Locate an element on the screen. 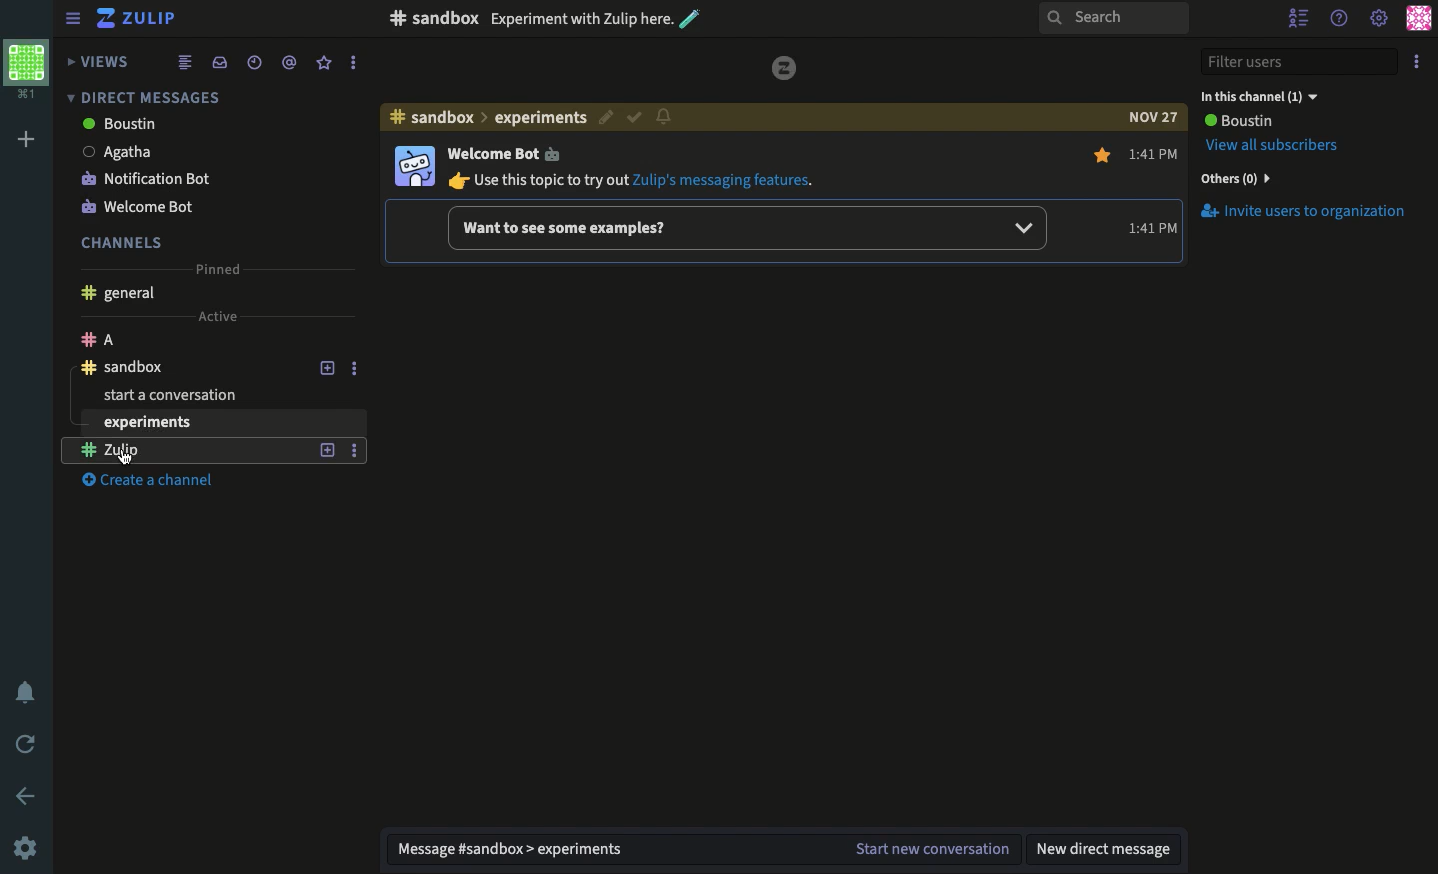 This screenshot has width=1438, height=874. Settings  is located at coordinates (1378, 20).